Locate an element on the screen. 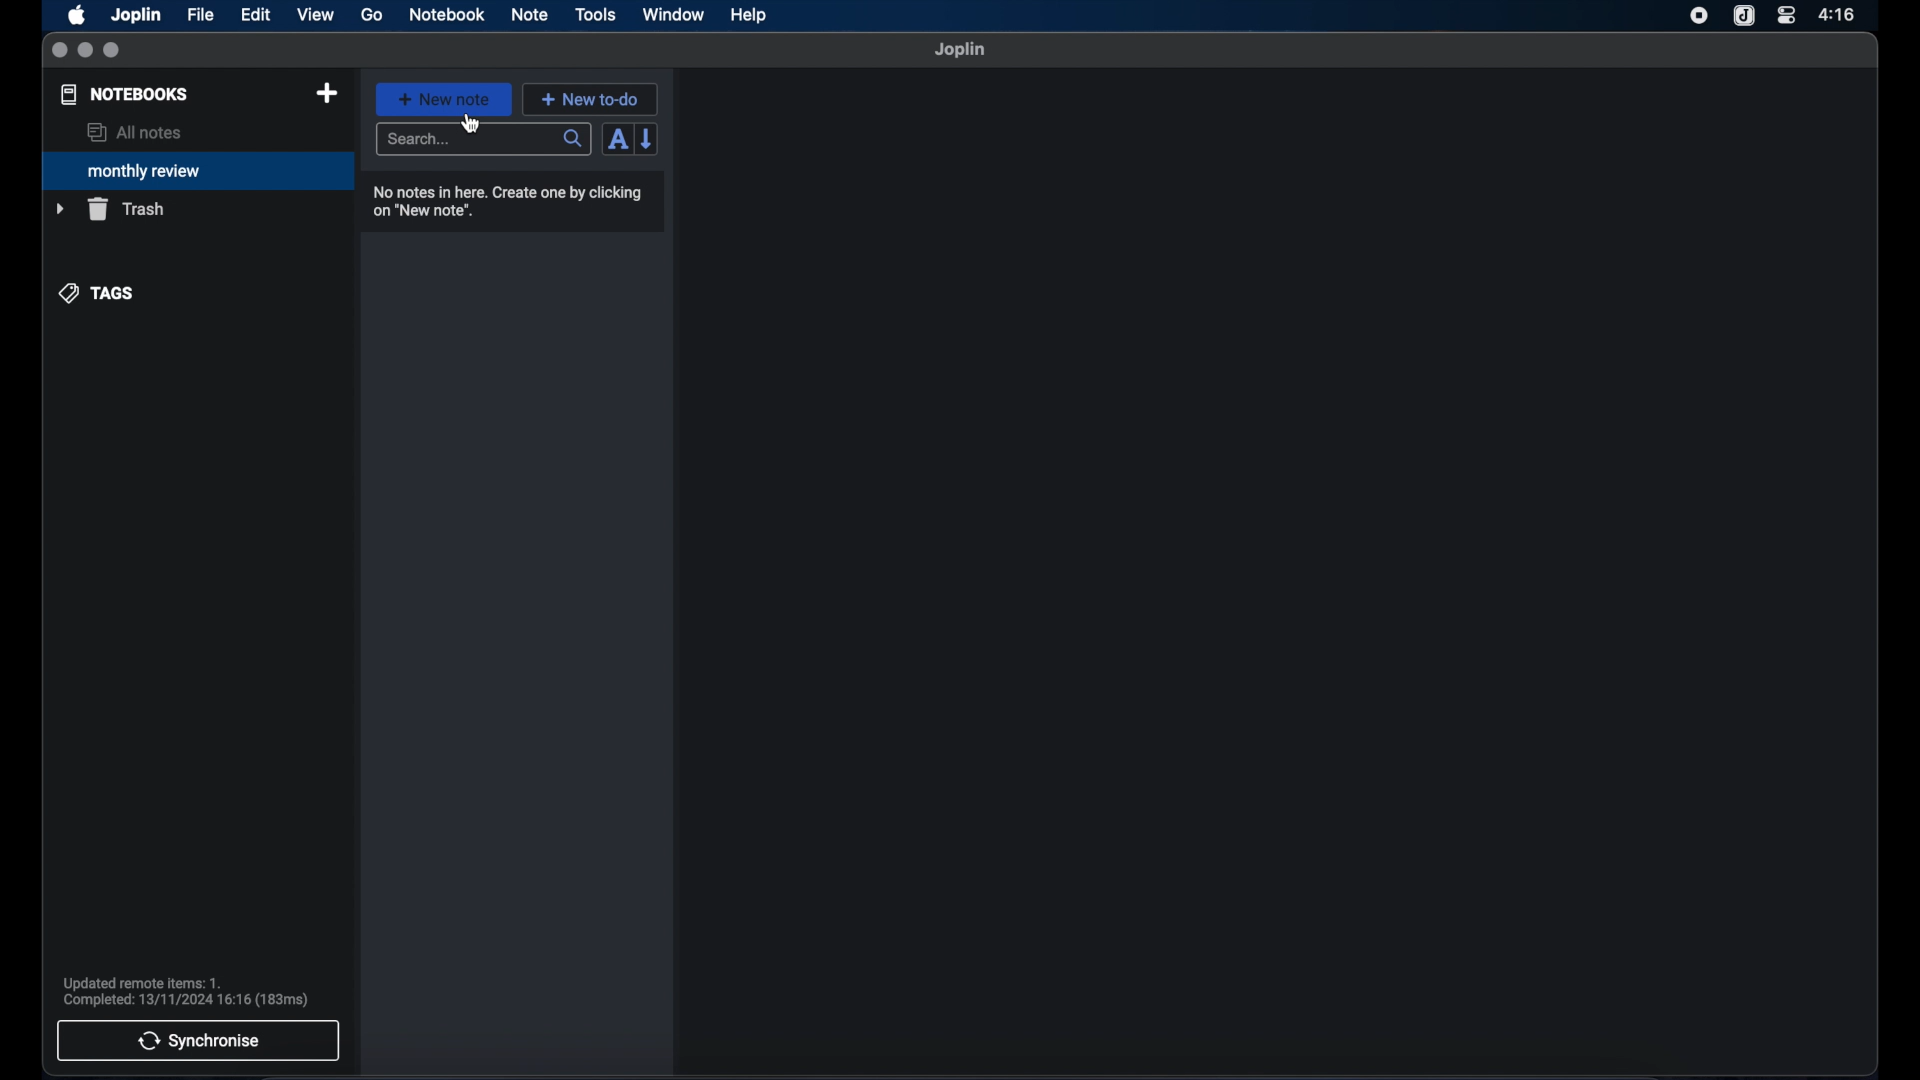 Image resolution: width=1920 pixels, height=1080 pixels. help is located at coordinates (750, 15).